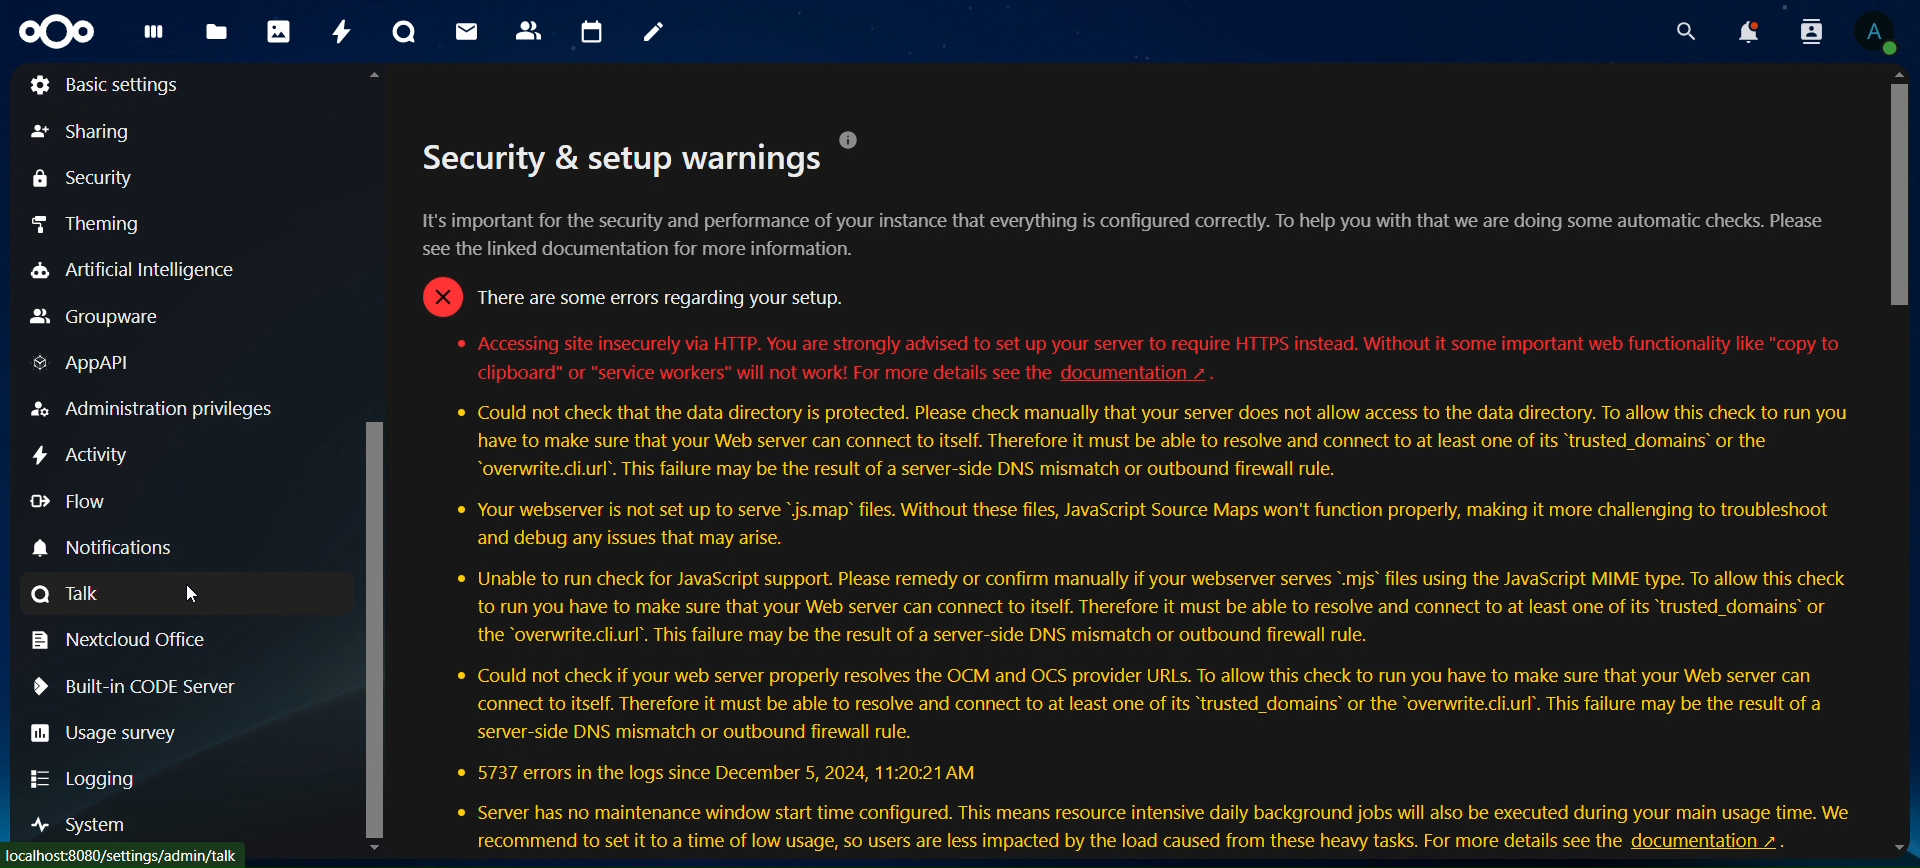 This screenshot has height=868, width=1920. Describe the element at coordinates (589, 32) in the screenshot. I see `calendar` at that location.